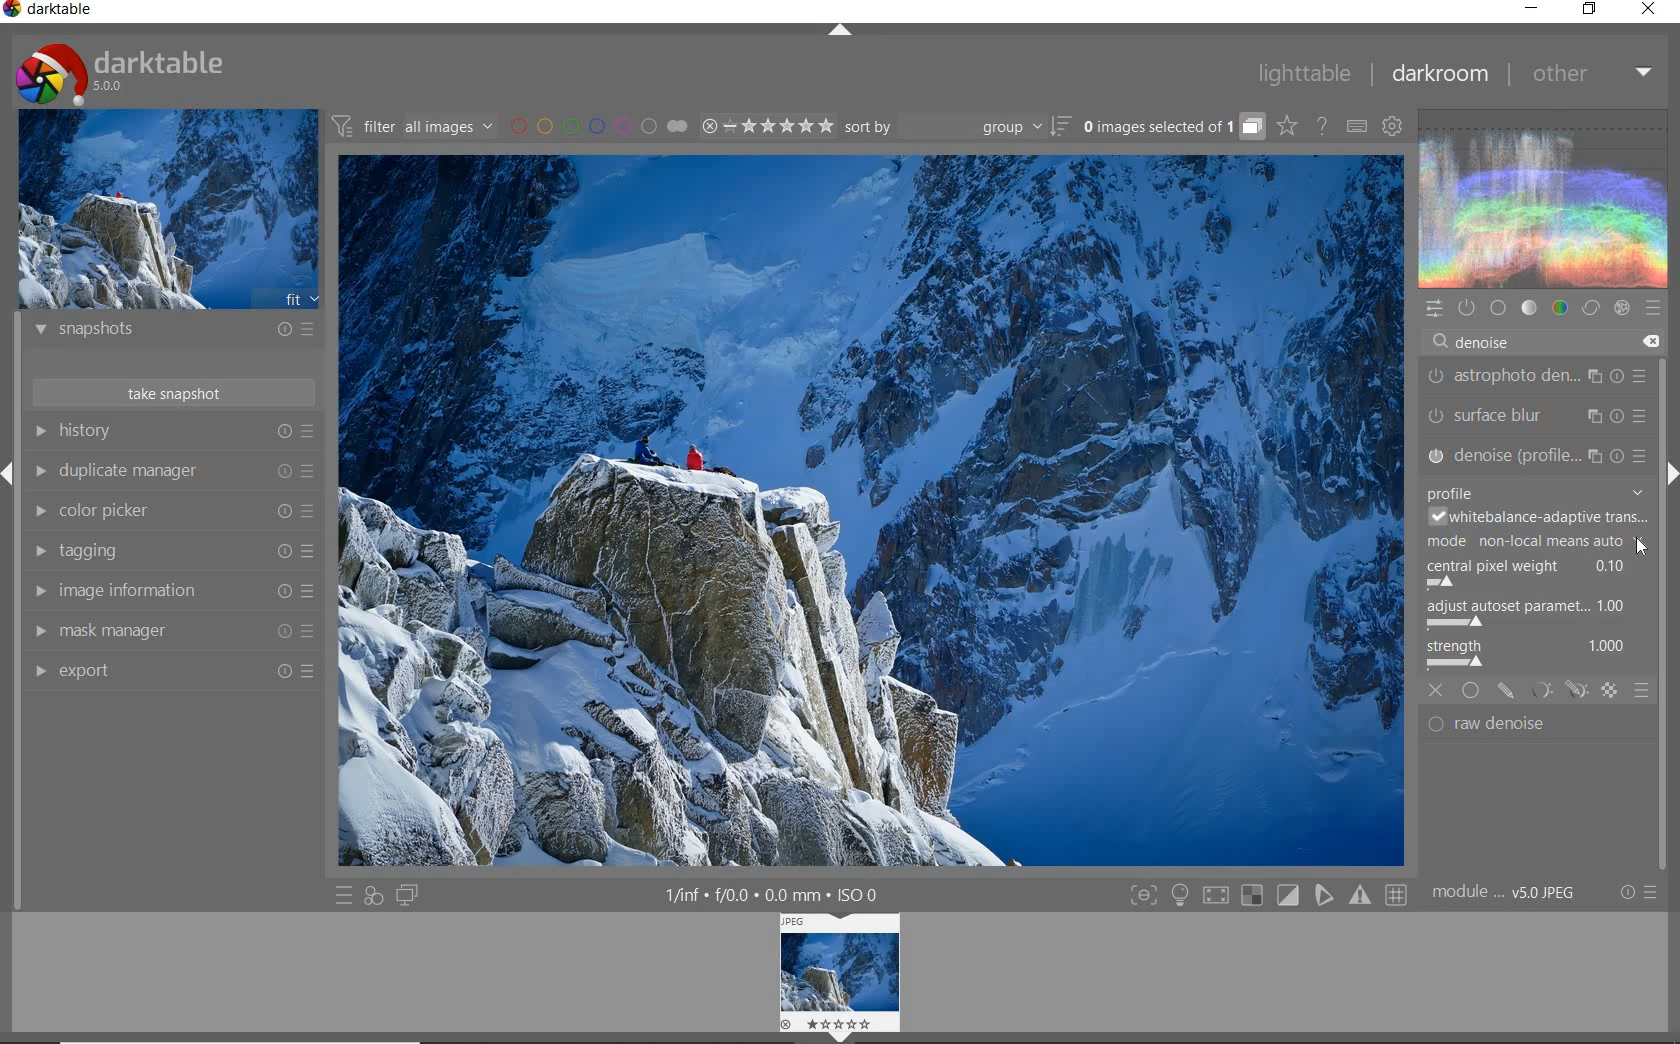 Image resolution: width=1680 pixels, height=1044 pixels. Describe the element at coordinates (170, 670) in the screenshot. I see `export` at that location.